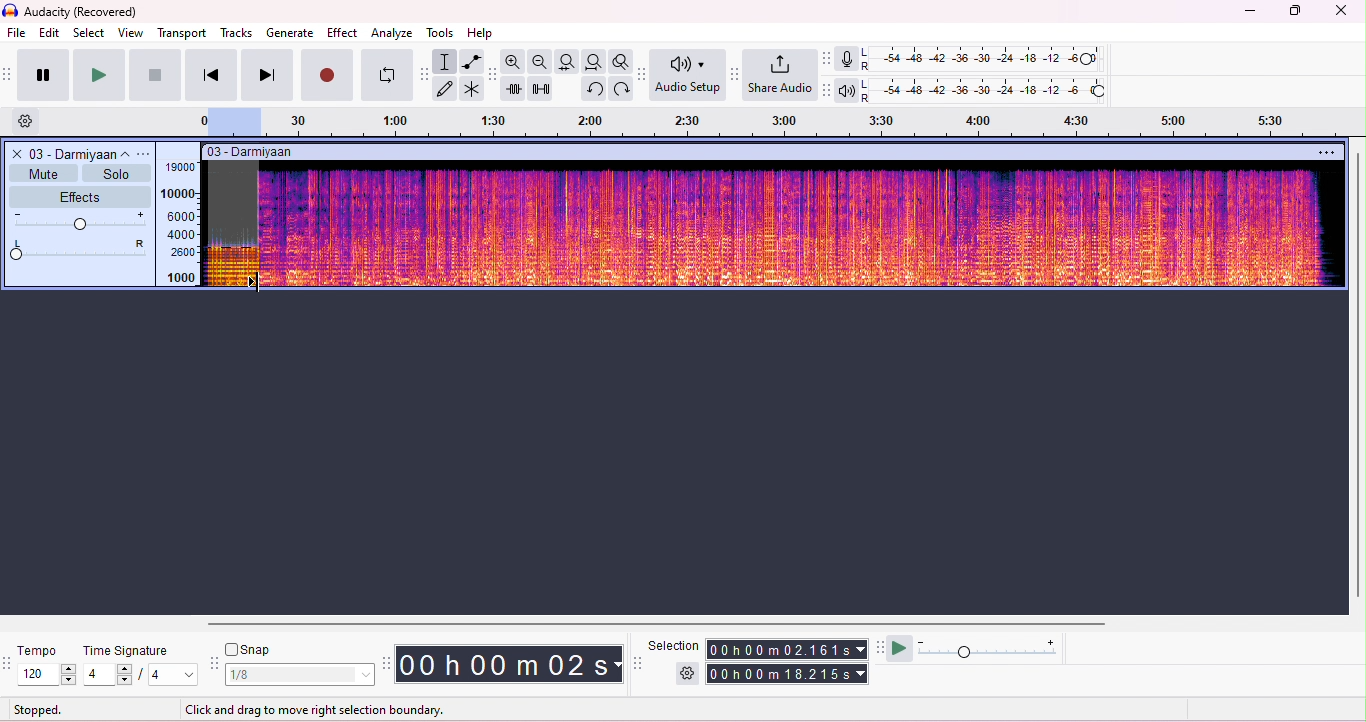 The image size is (1366, 722). Describe the element at coordinates (182, 34) in the screenshot. I see `transport` at that location.